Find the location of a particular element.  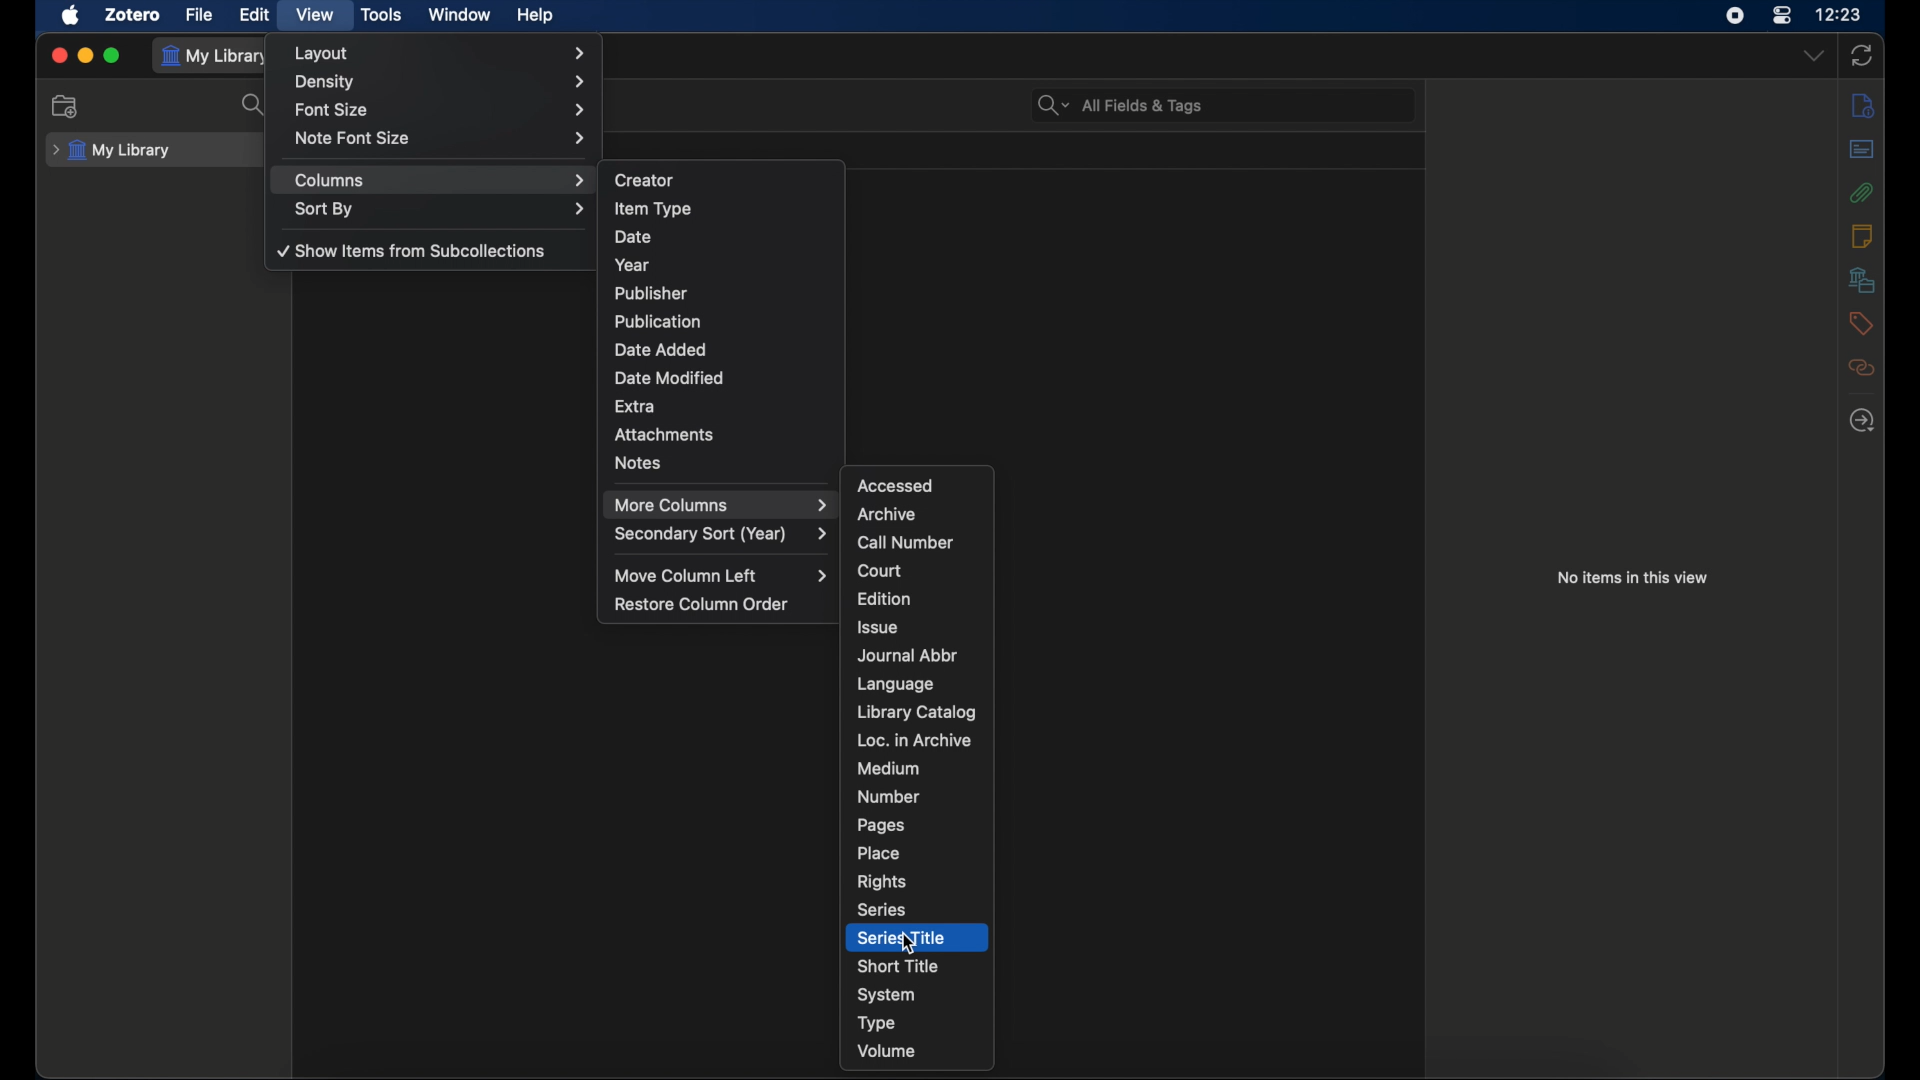

number is located at coordinates (889, 796).